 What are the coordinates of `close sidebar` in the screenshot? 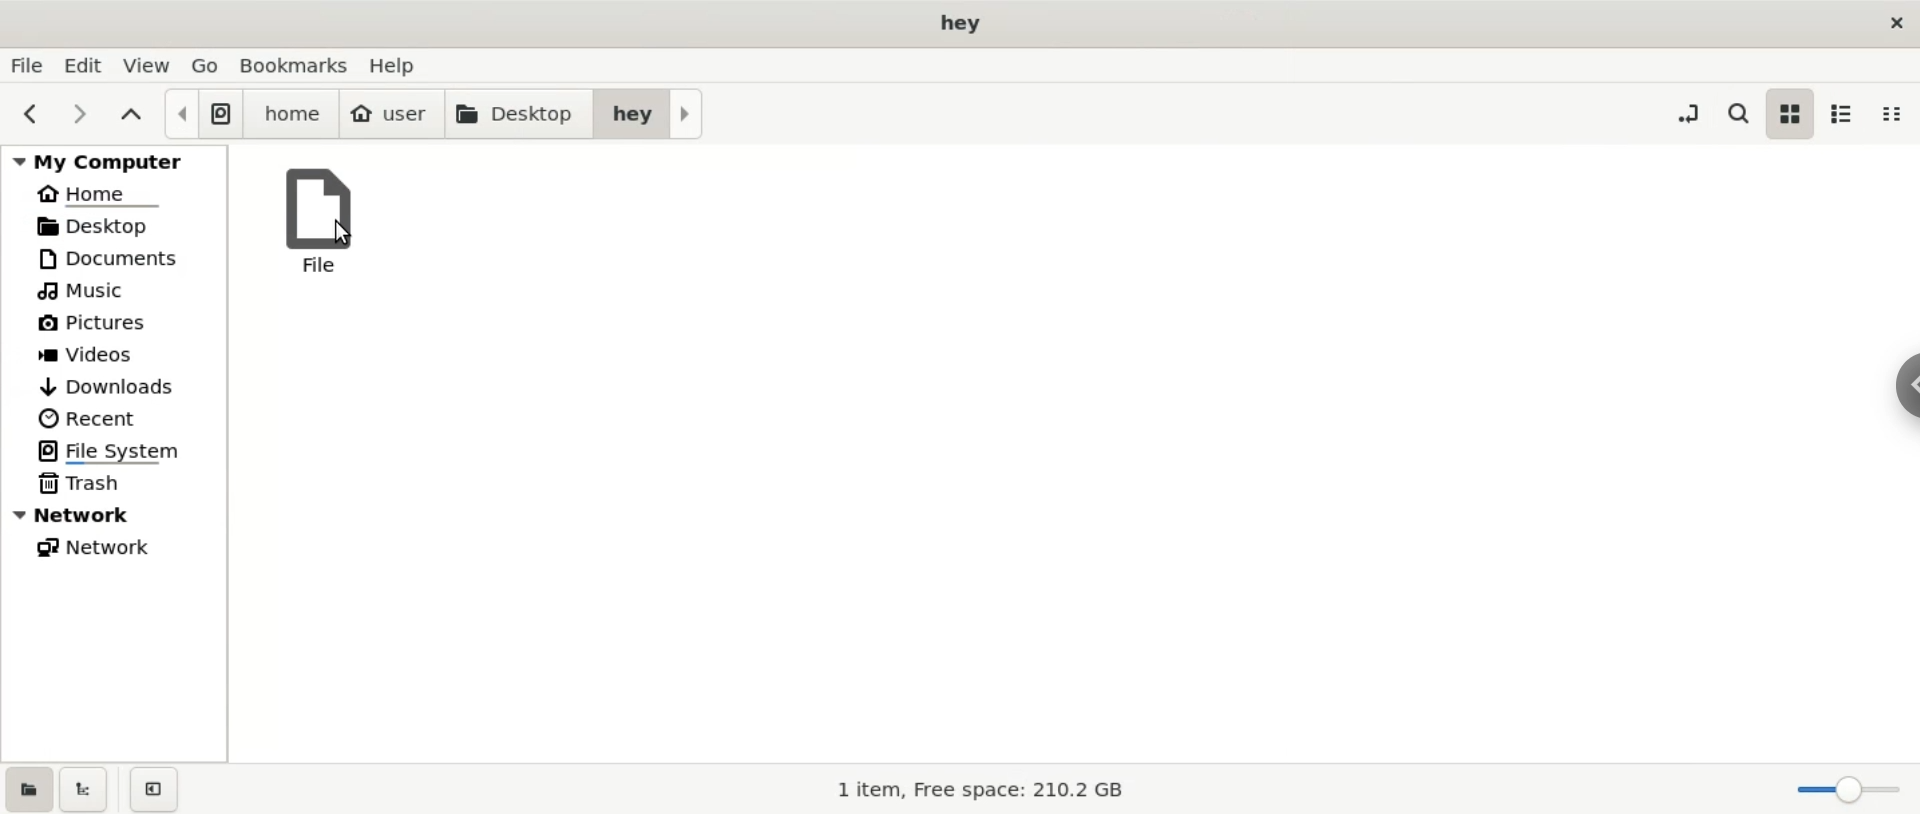 It's located at (154, 790).